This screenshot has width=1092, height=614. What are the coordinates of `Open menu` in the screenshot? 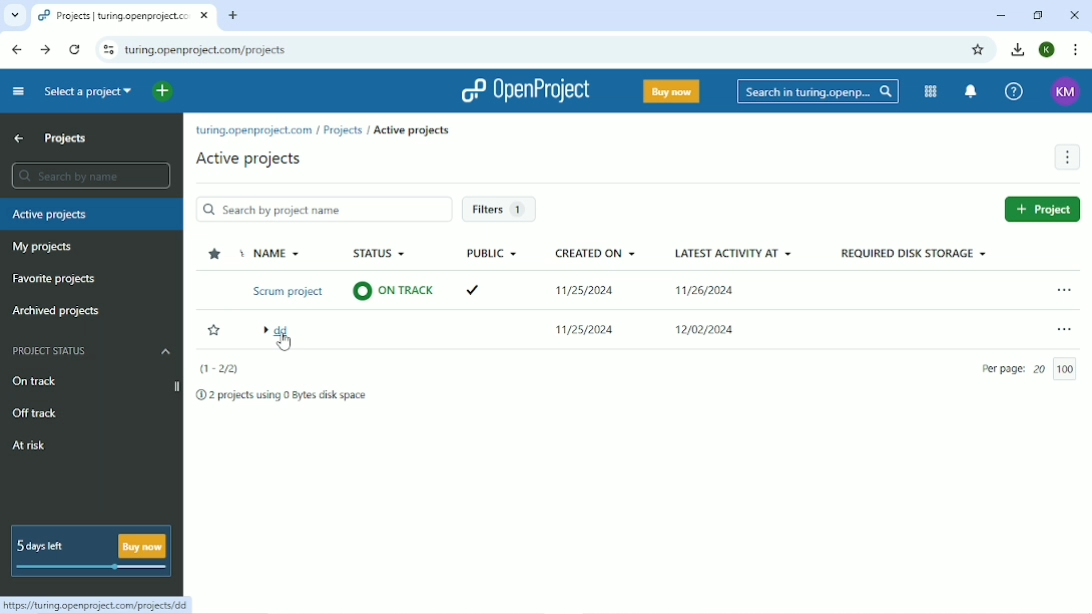 It's located at (1064, 290).